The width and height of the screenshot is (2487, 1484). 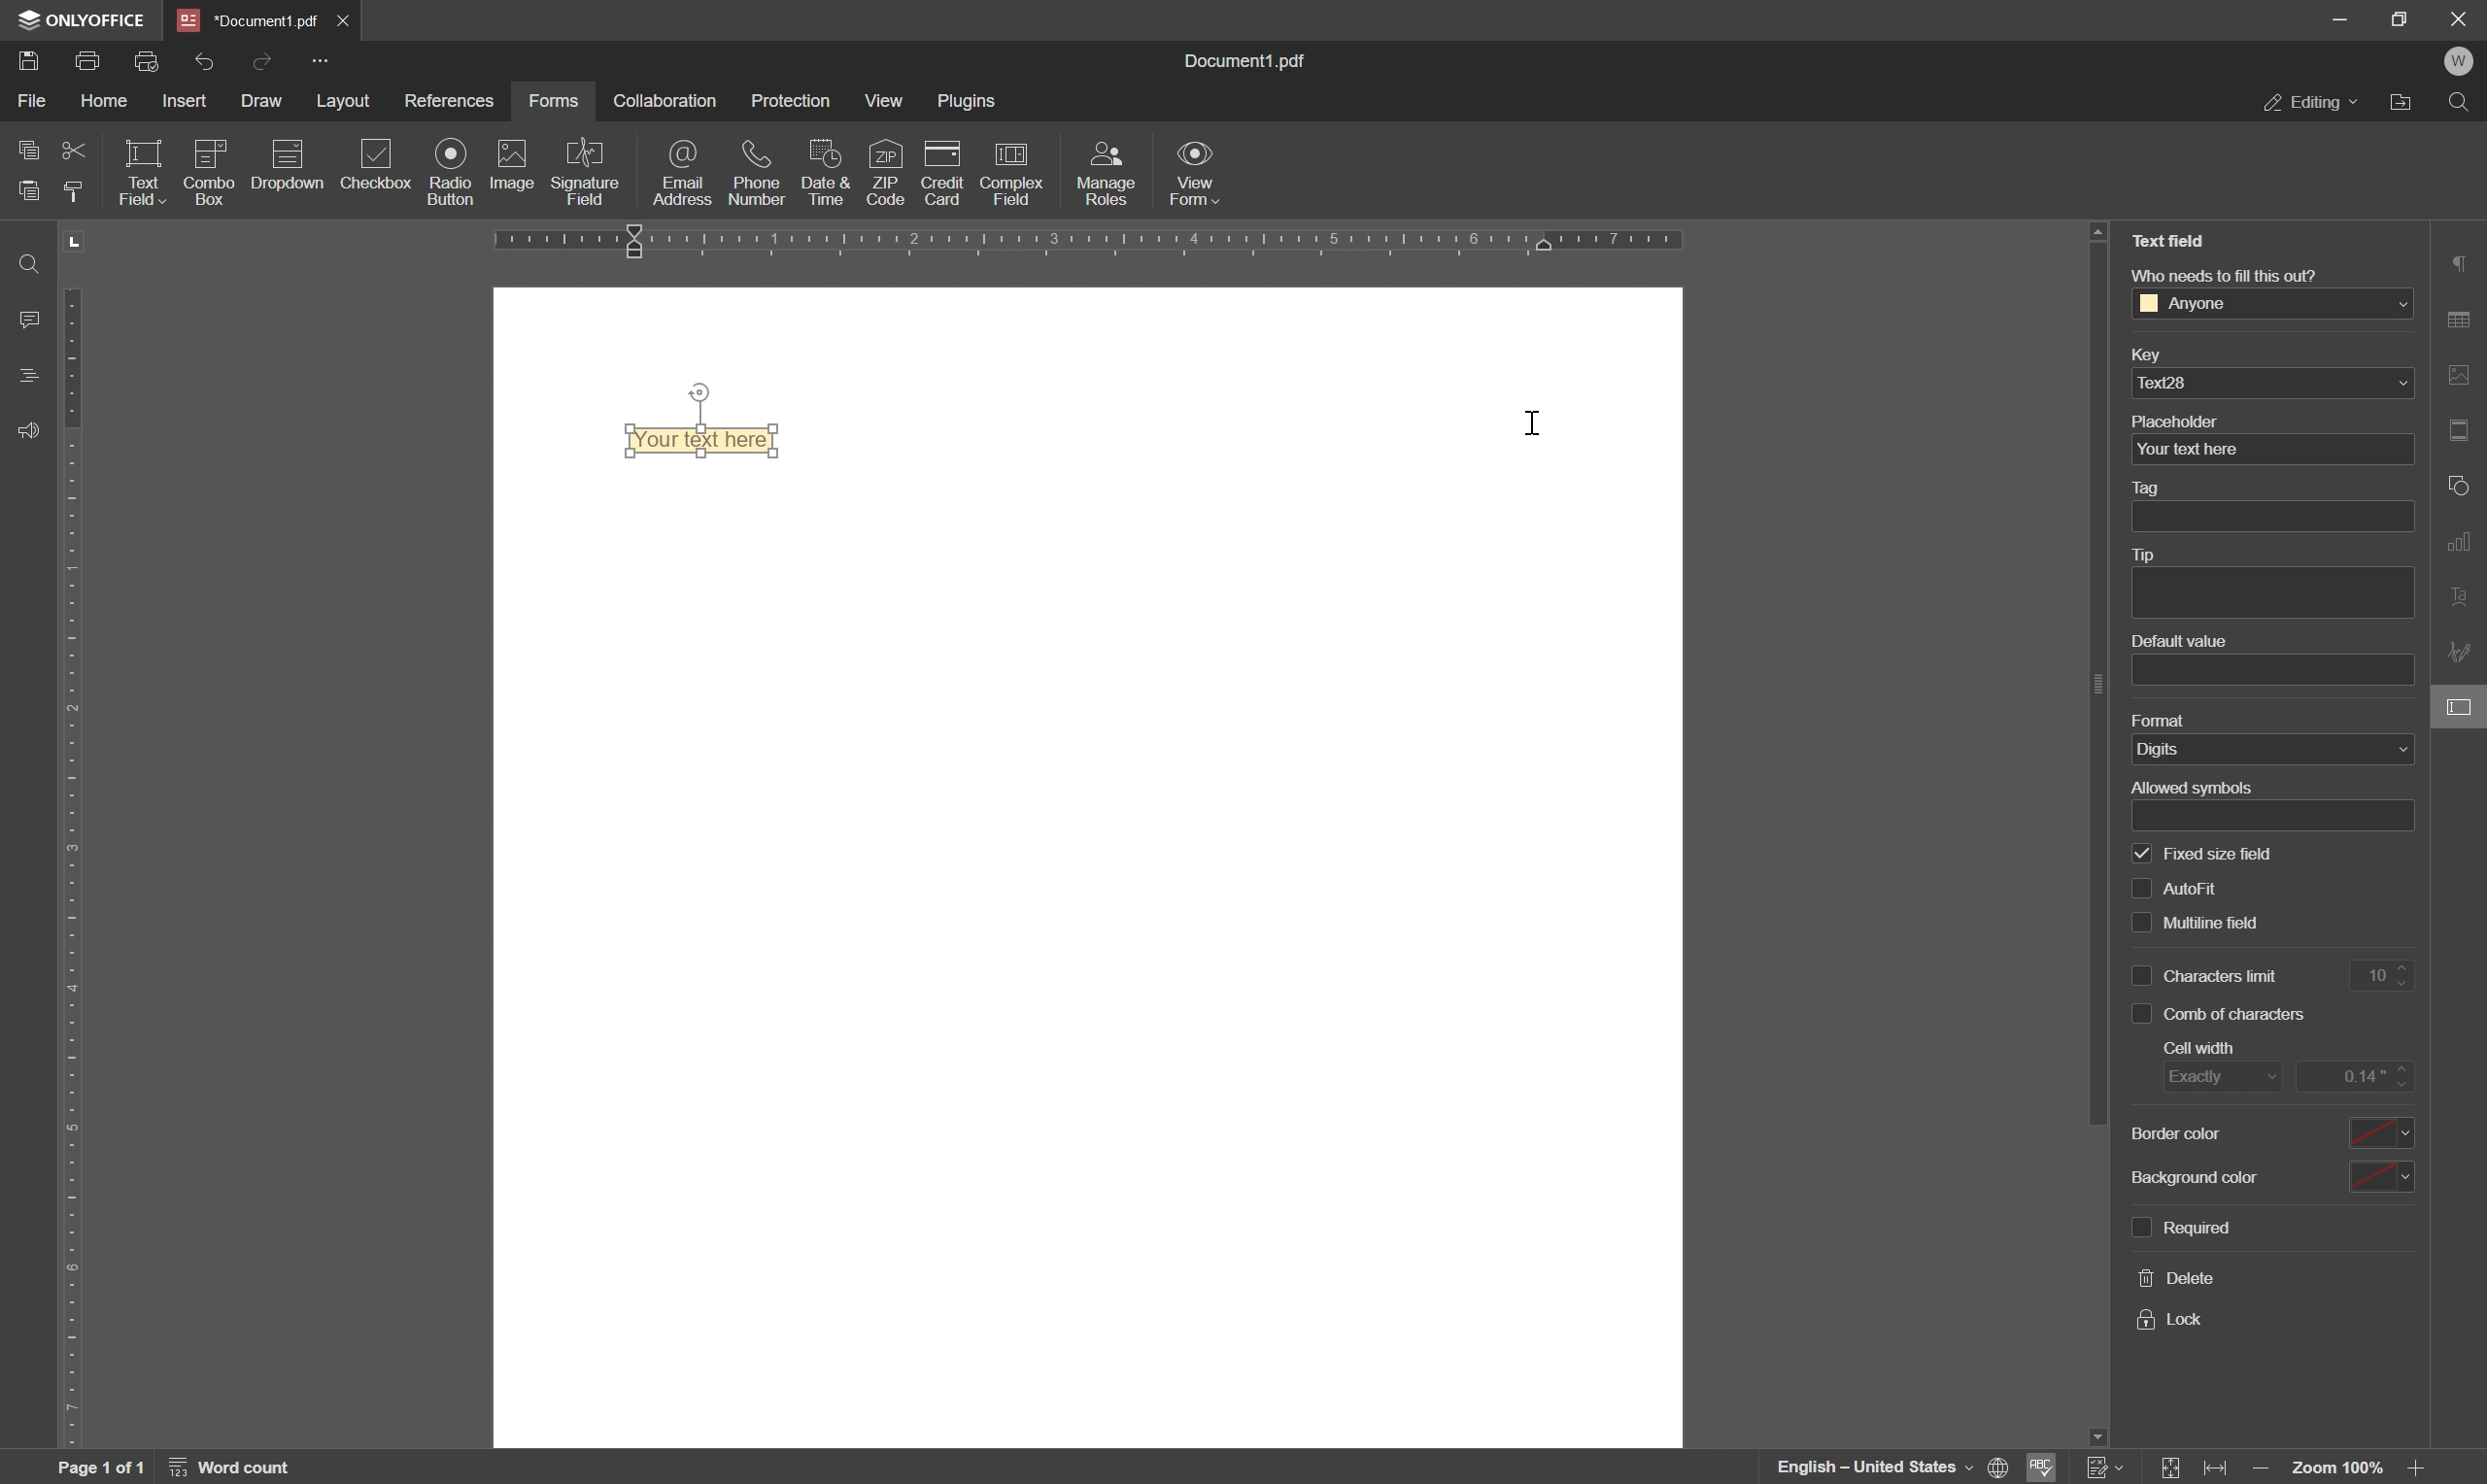 I want to click on form settings, so click(x=2459, y=705).